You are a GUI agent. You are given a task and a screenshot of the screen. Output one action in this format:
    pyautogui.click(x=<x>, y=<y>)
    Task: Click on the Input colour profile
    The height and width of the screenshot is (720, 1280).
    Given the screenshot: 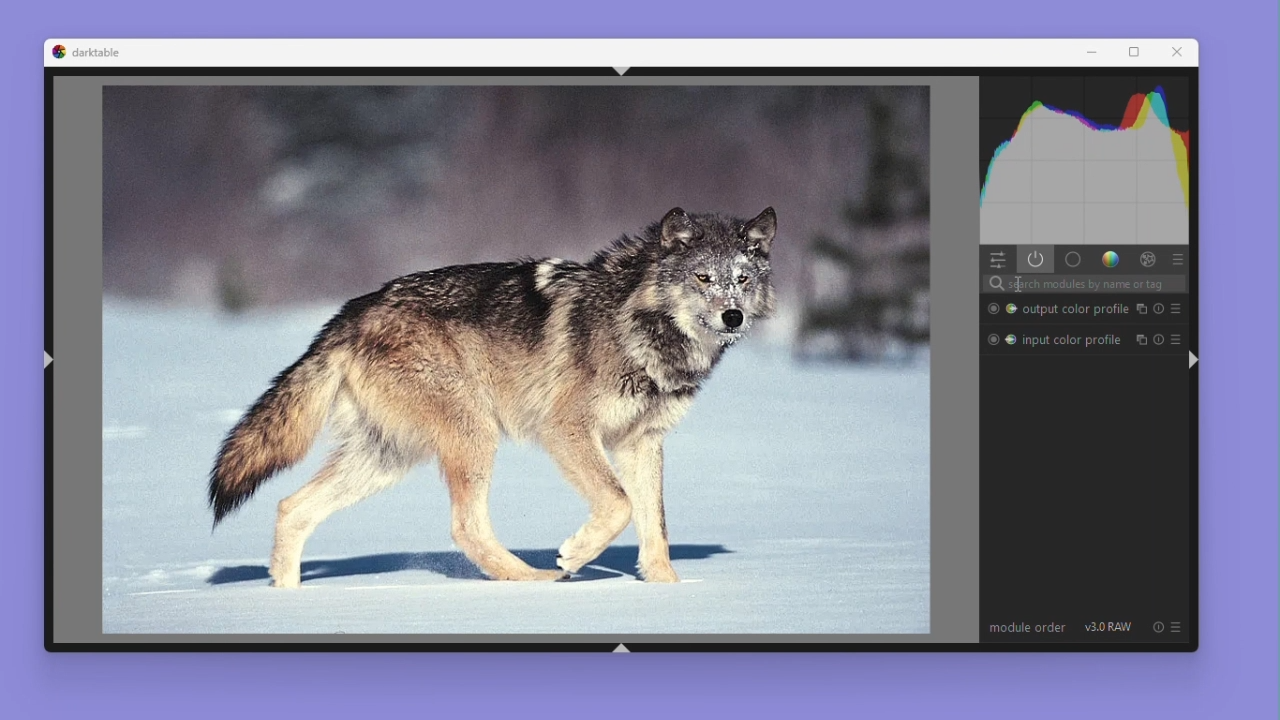 What is the action you would take?
    pyautogui.click(x=1053, y=338)
    